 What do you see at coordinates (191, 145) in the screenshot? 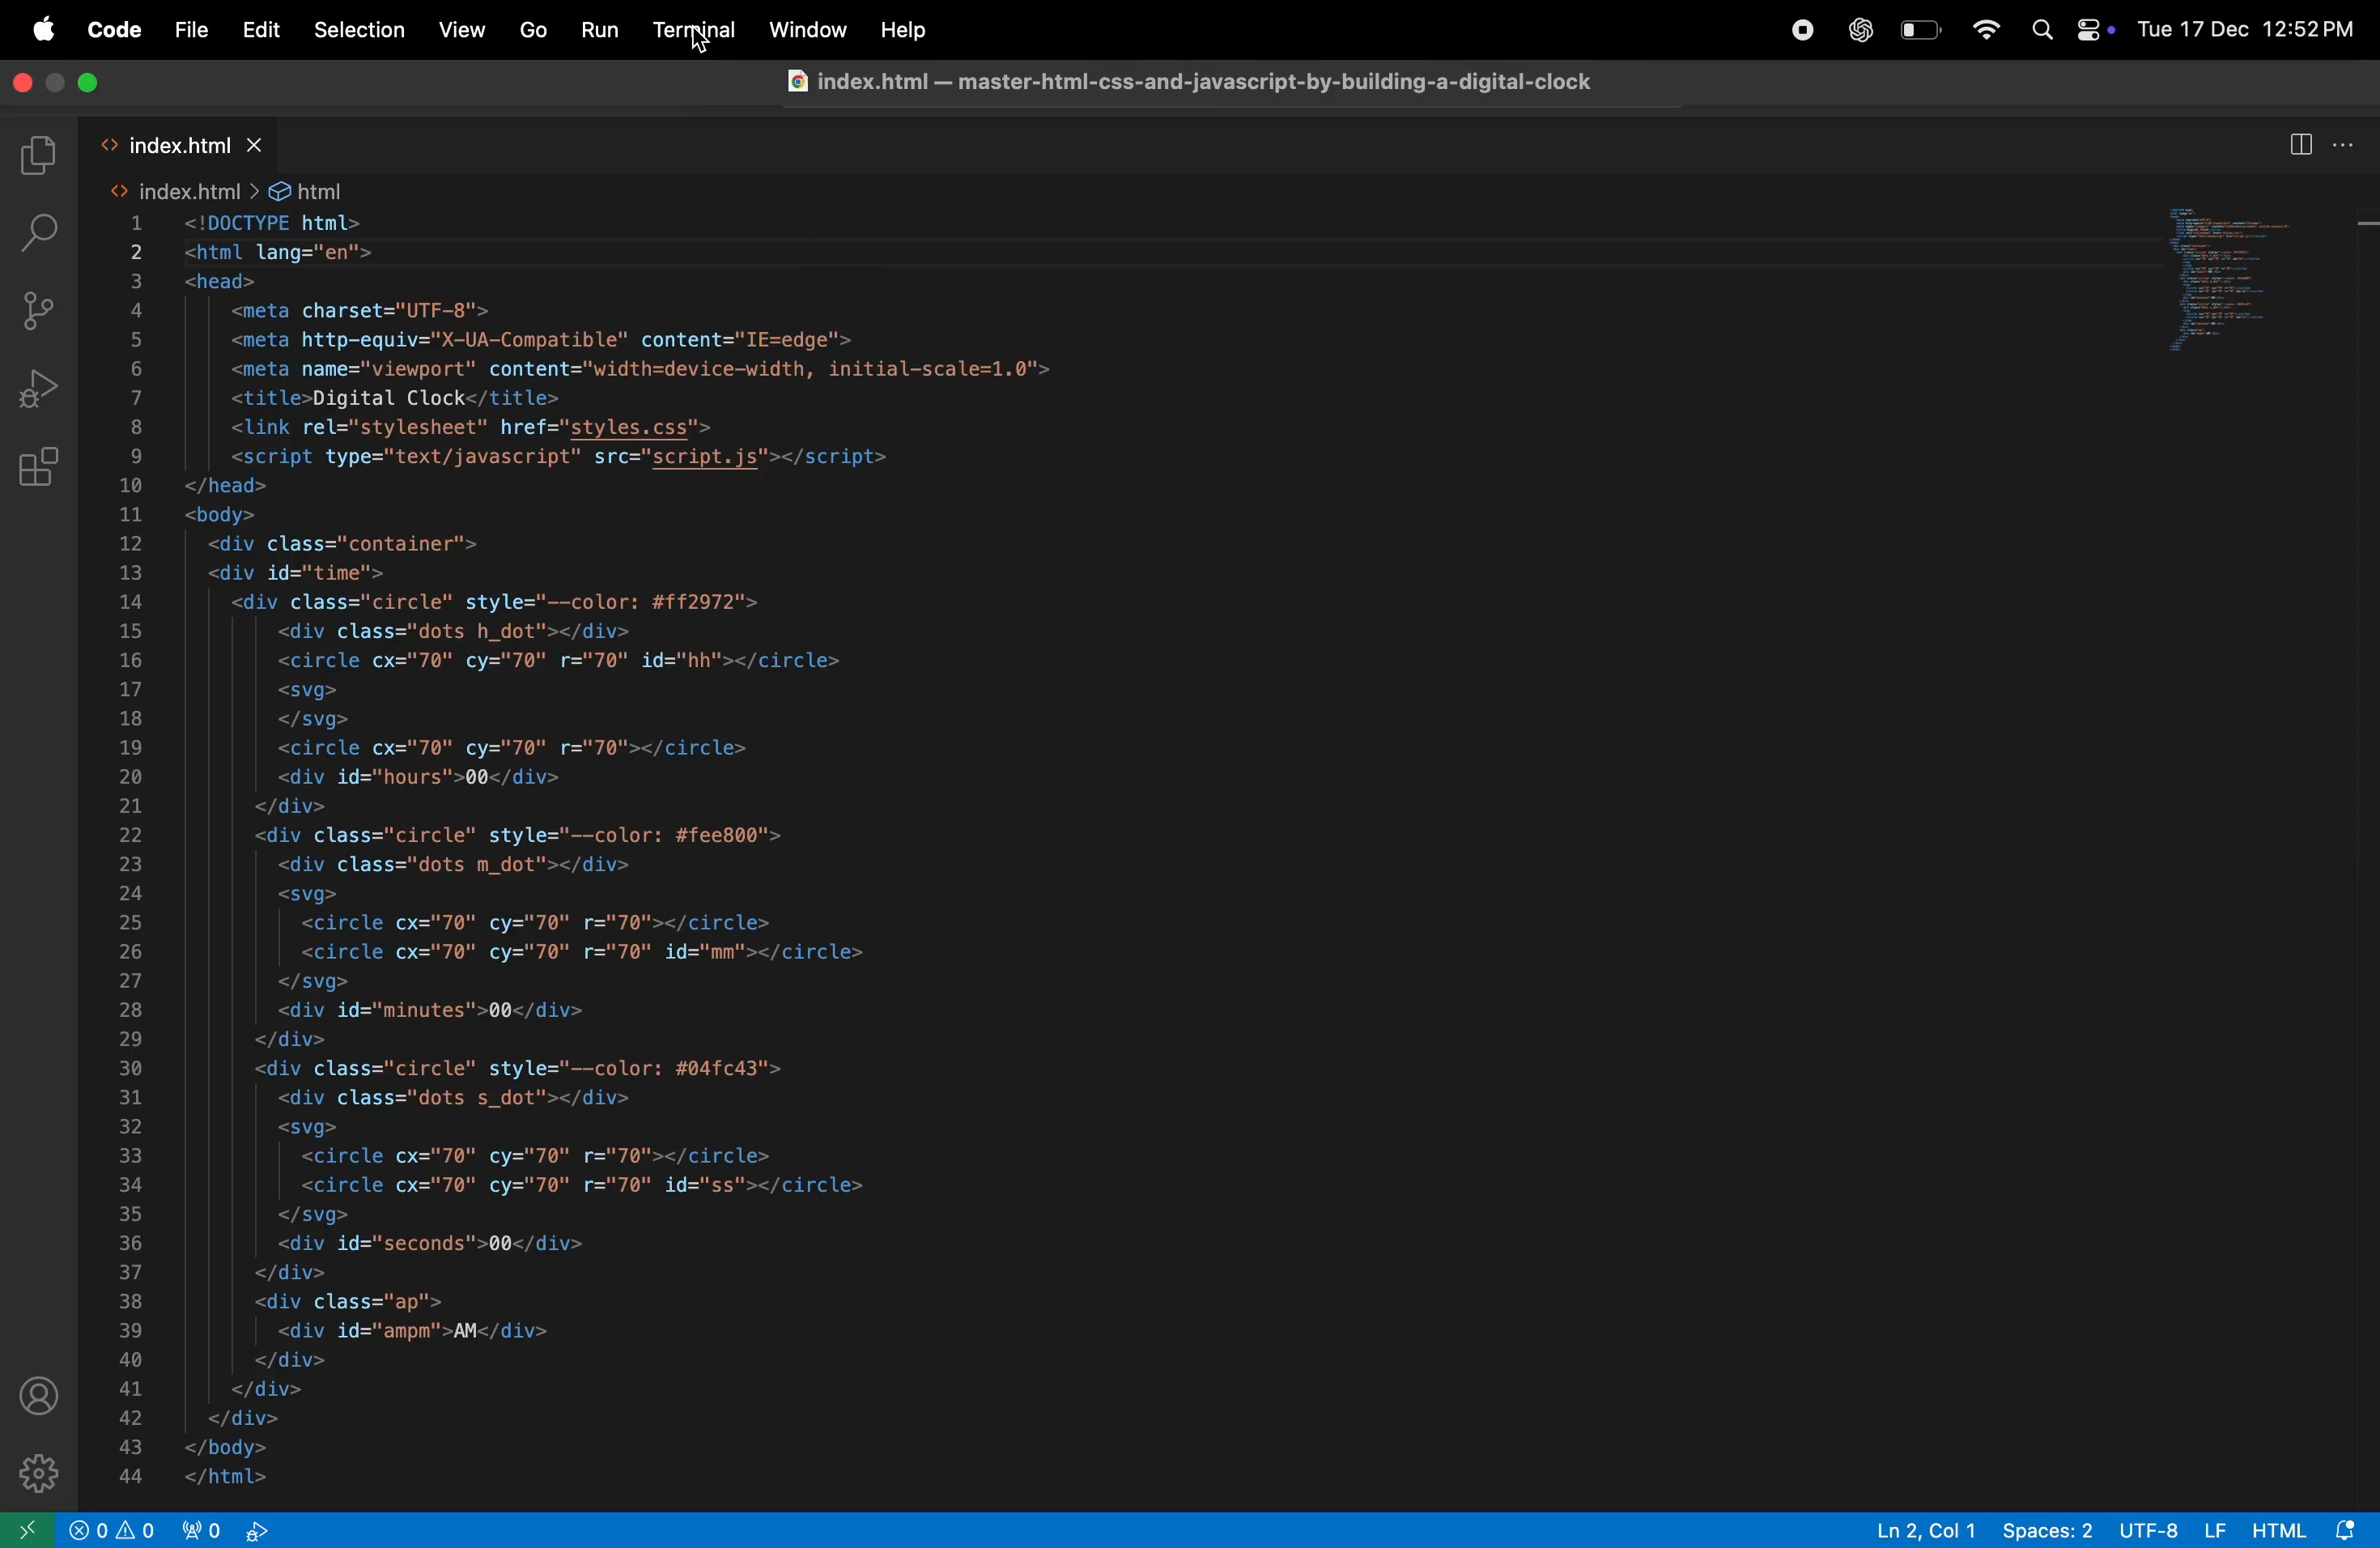
I see `index.html` at bounding box center [191, 145].